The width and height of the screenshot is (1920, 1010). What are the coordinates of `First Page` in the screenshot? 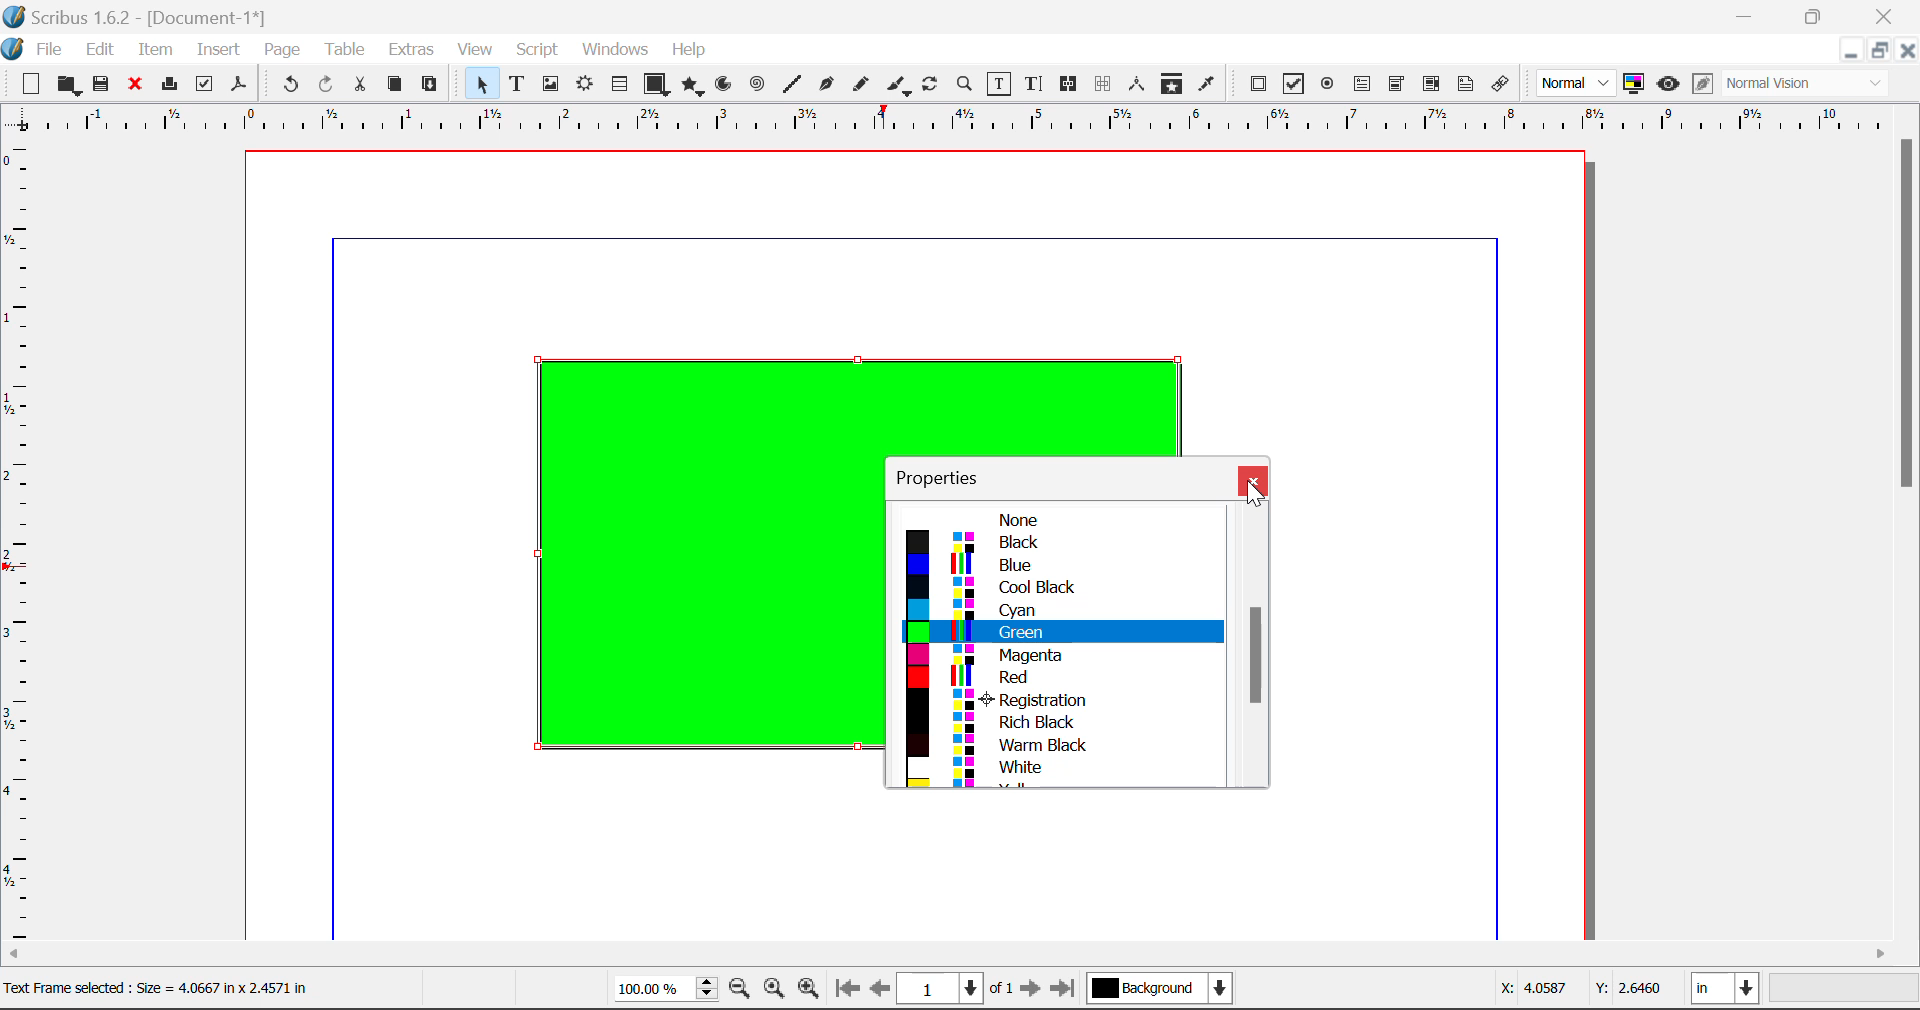 It's located at (847, 991).